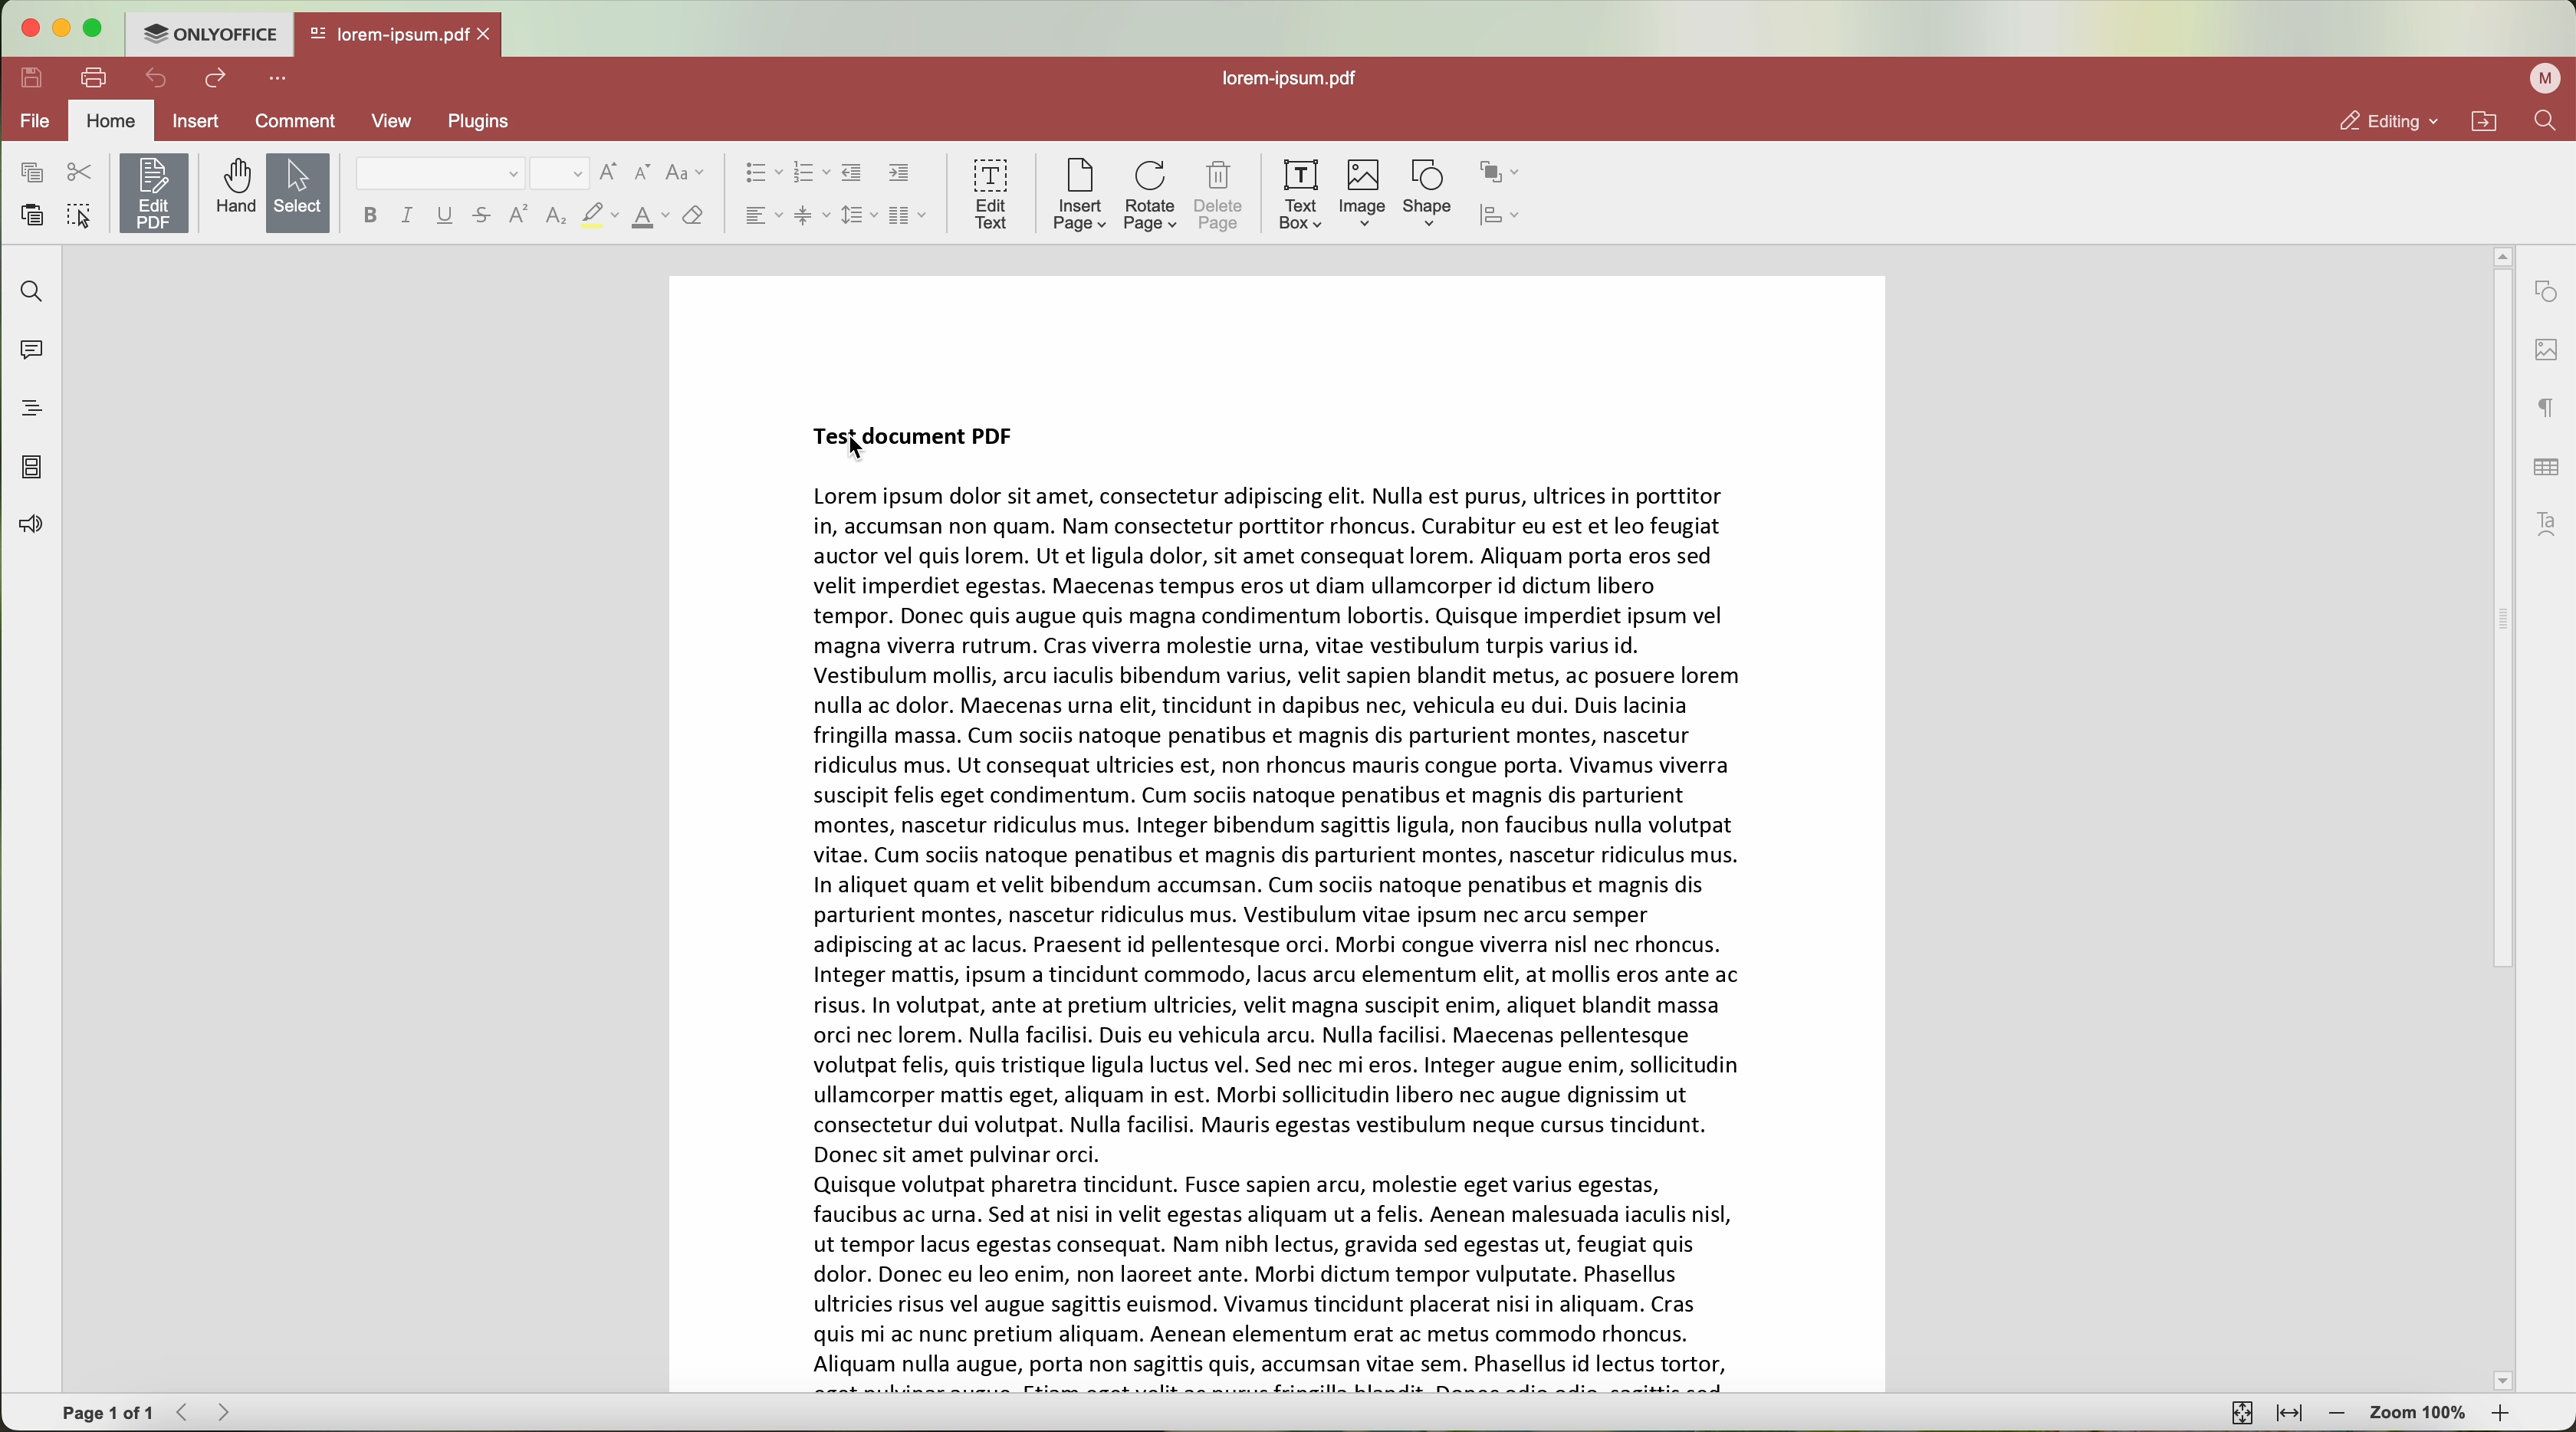  Describe the element at coordinates (282, 77) in the screenshot. I see `customize quick access toolbar` at that location.